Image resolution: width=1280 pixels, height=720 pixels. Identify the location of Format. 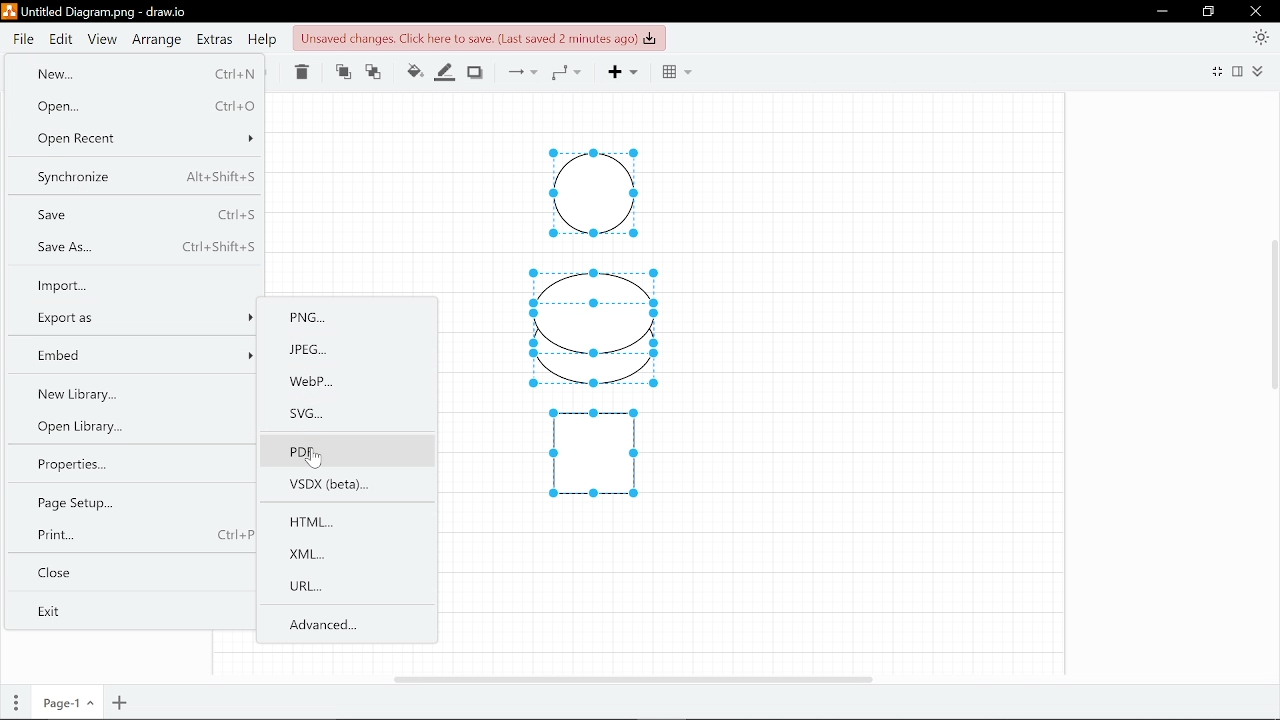
(1237, 72).